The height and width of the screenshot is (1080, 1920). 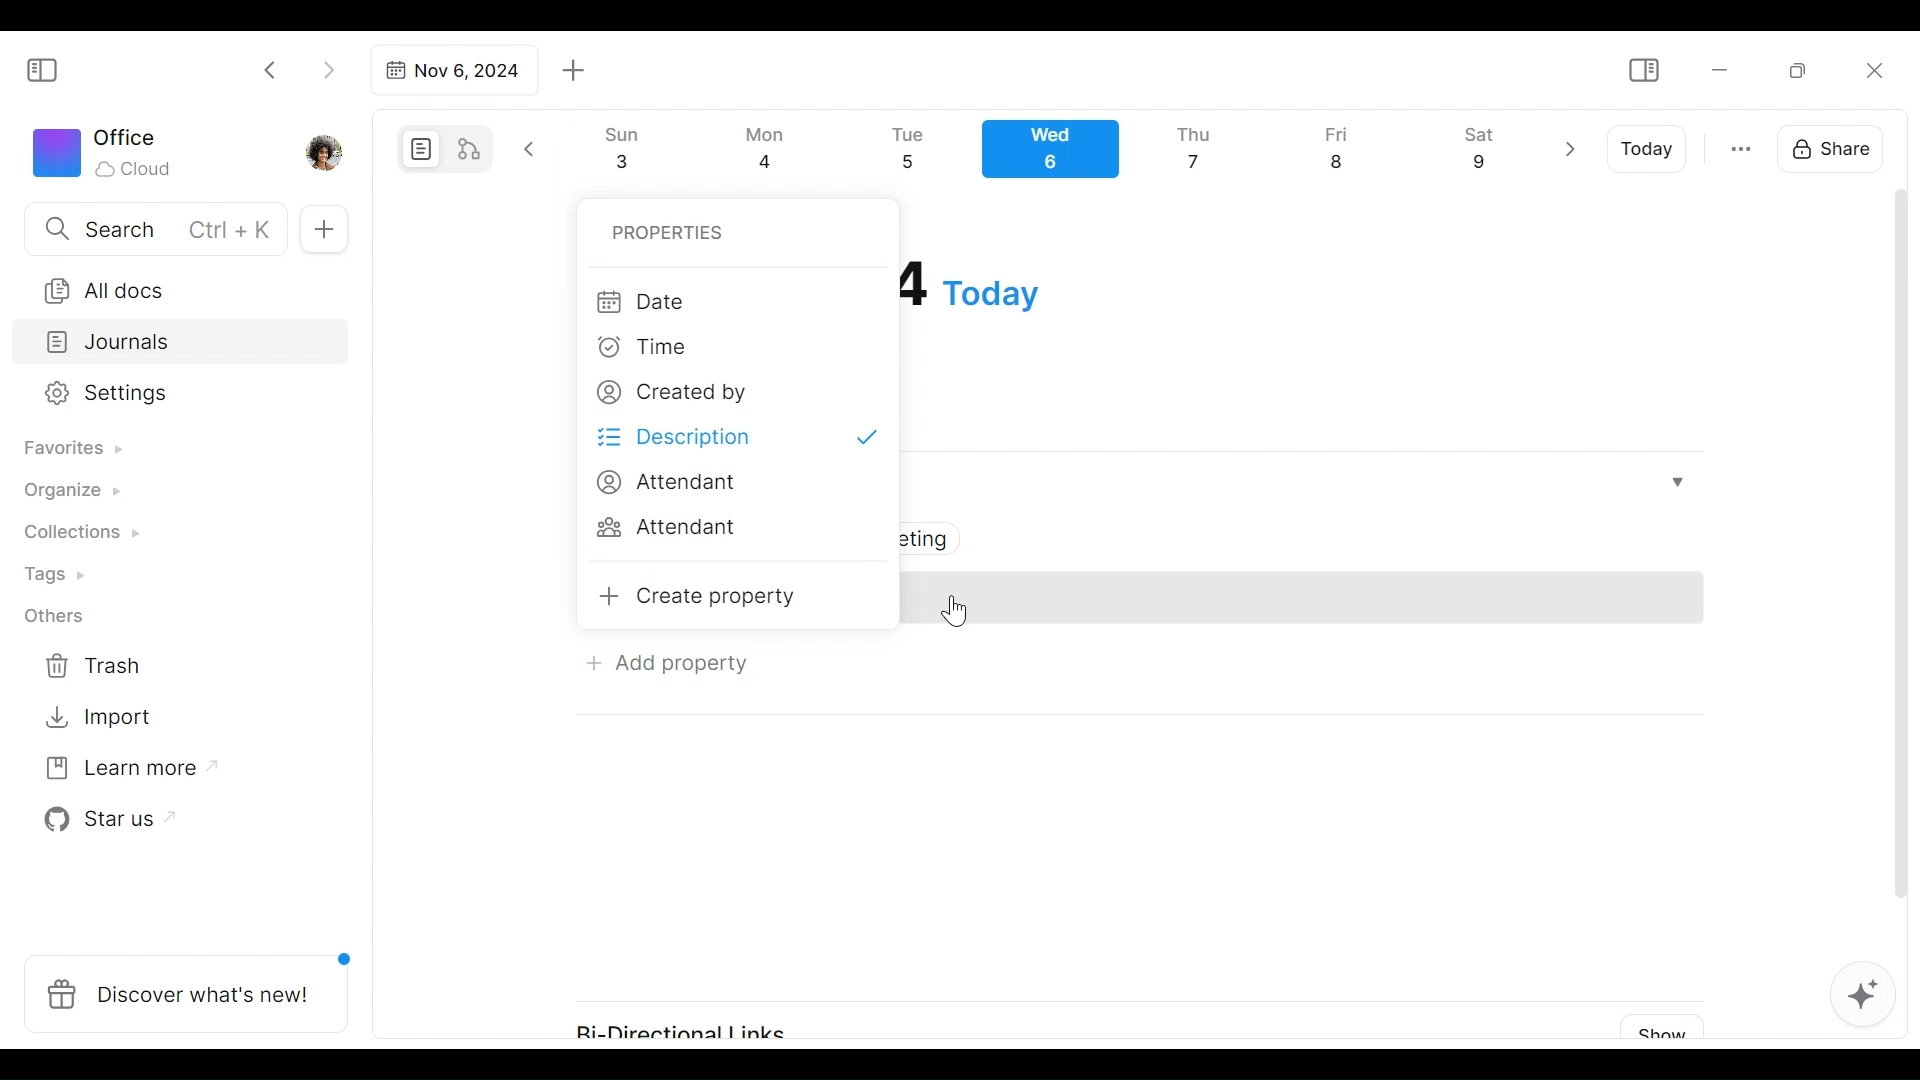 I want to click on Created by, so click(x=681, y=389).